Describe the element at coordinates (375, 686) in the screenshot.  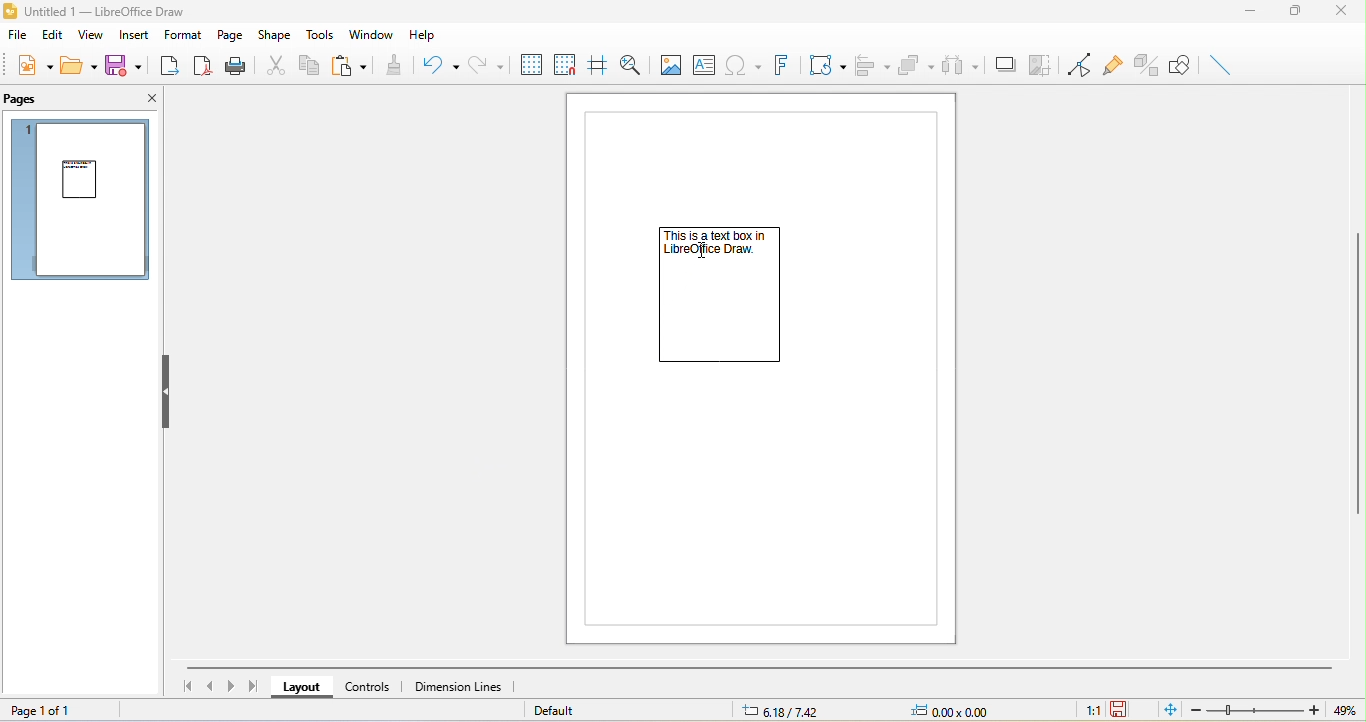
I see `controls` at that location.